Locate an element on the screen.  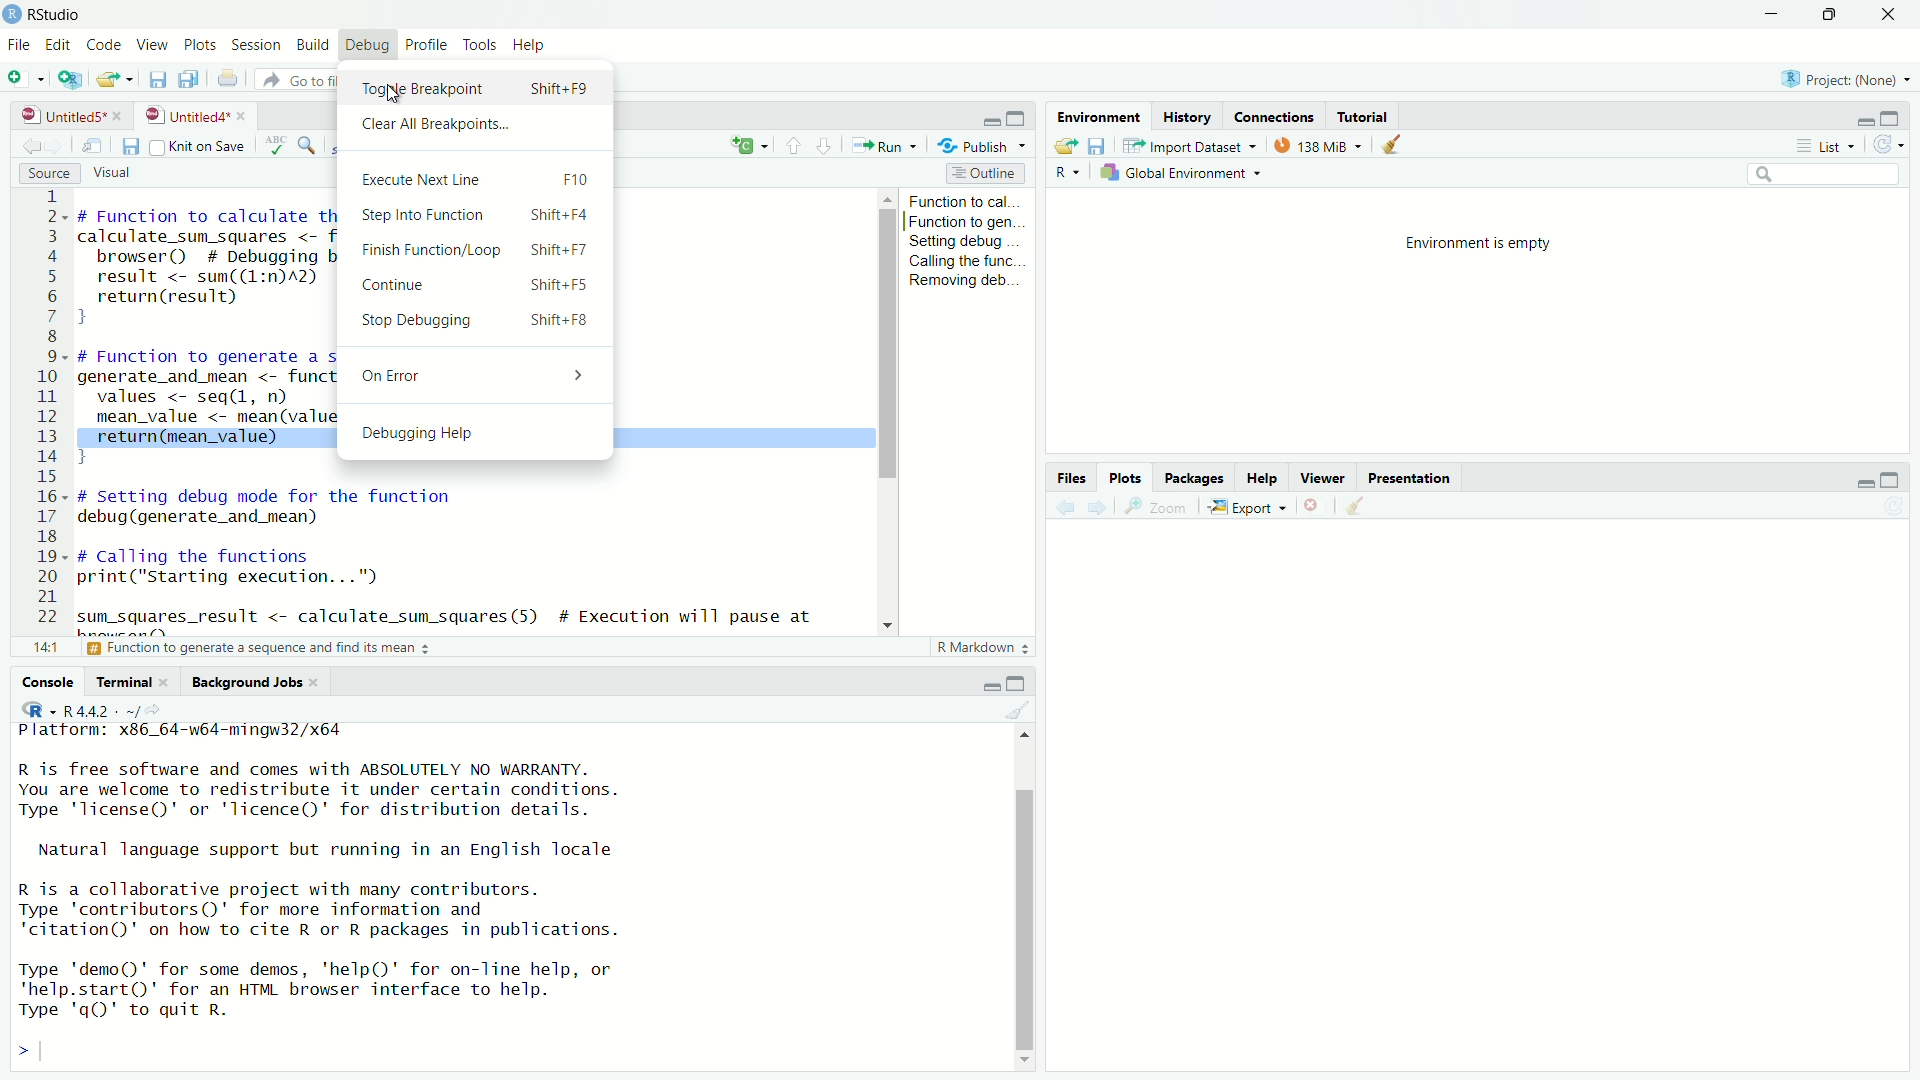
connections is located at coordinates (1272, 115).